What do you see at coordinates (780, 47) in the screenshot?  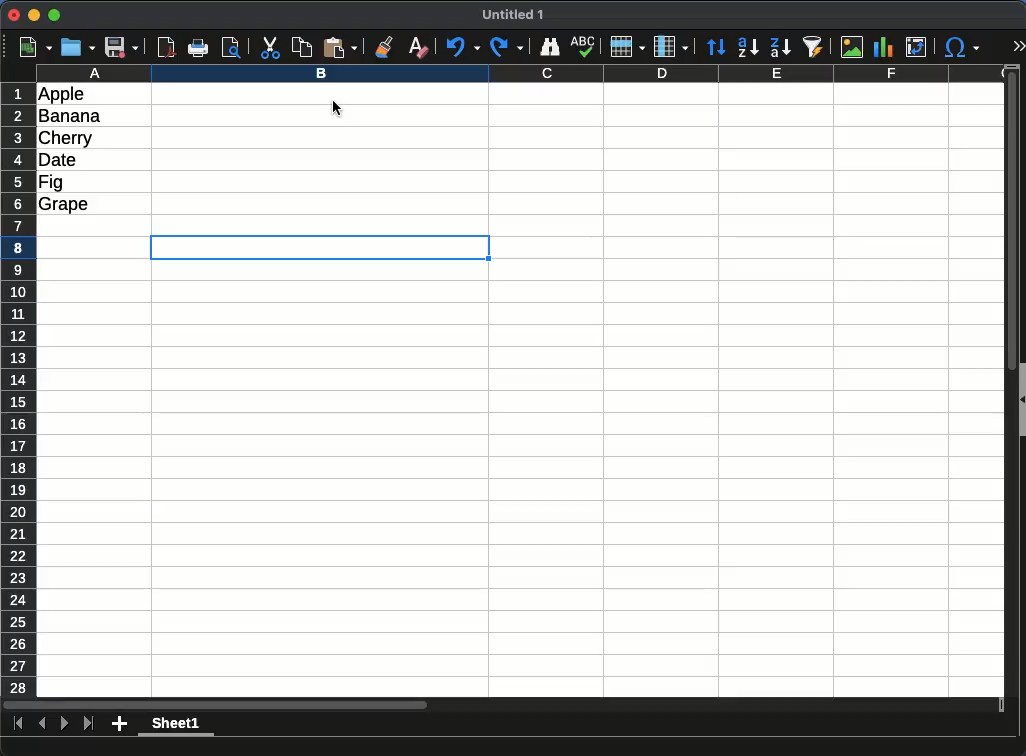 I see `descending` at bounding box center [780, 47].